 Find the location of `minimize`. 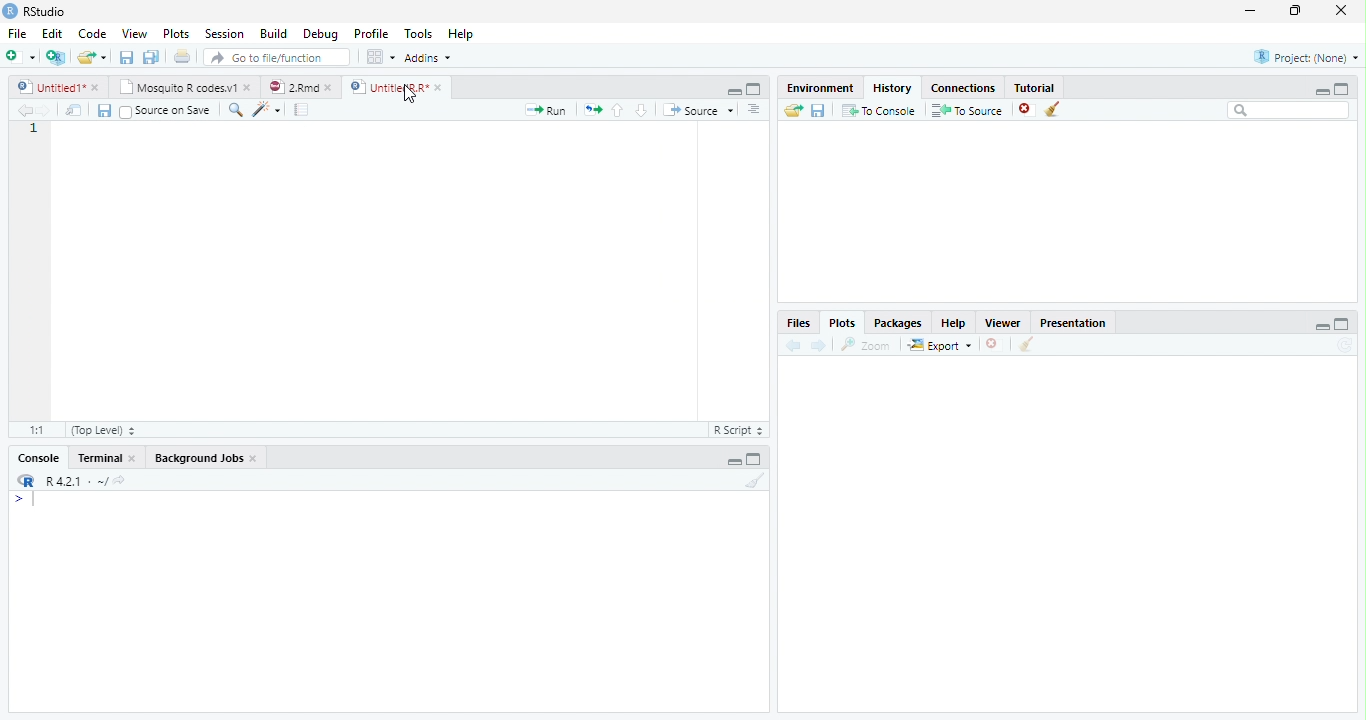

minimize is located at coordinates (1251, 10).